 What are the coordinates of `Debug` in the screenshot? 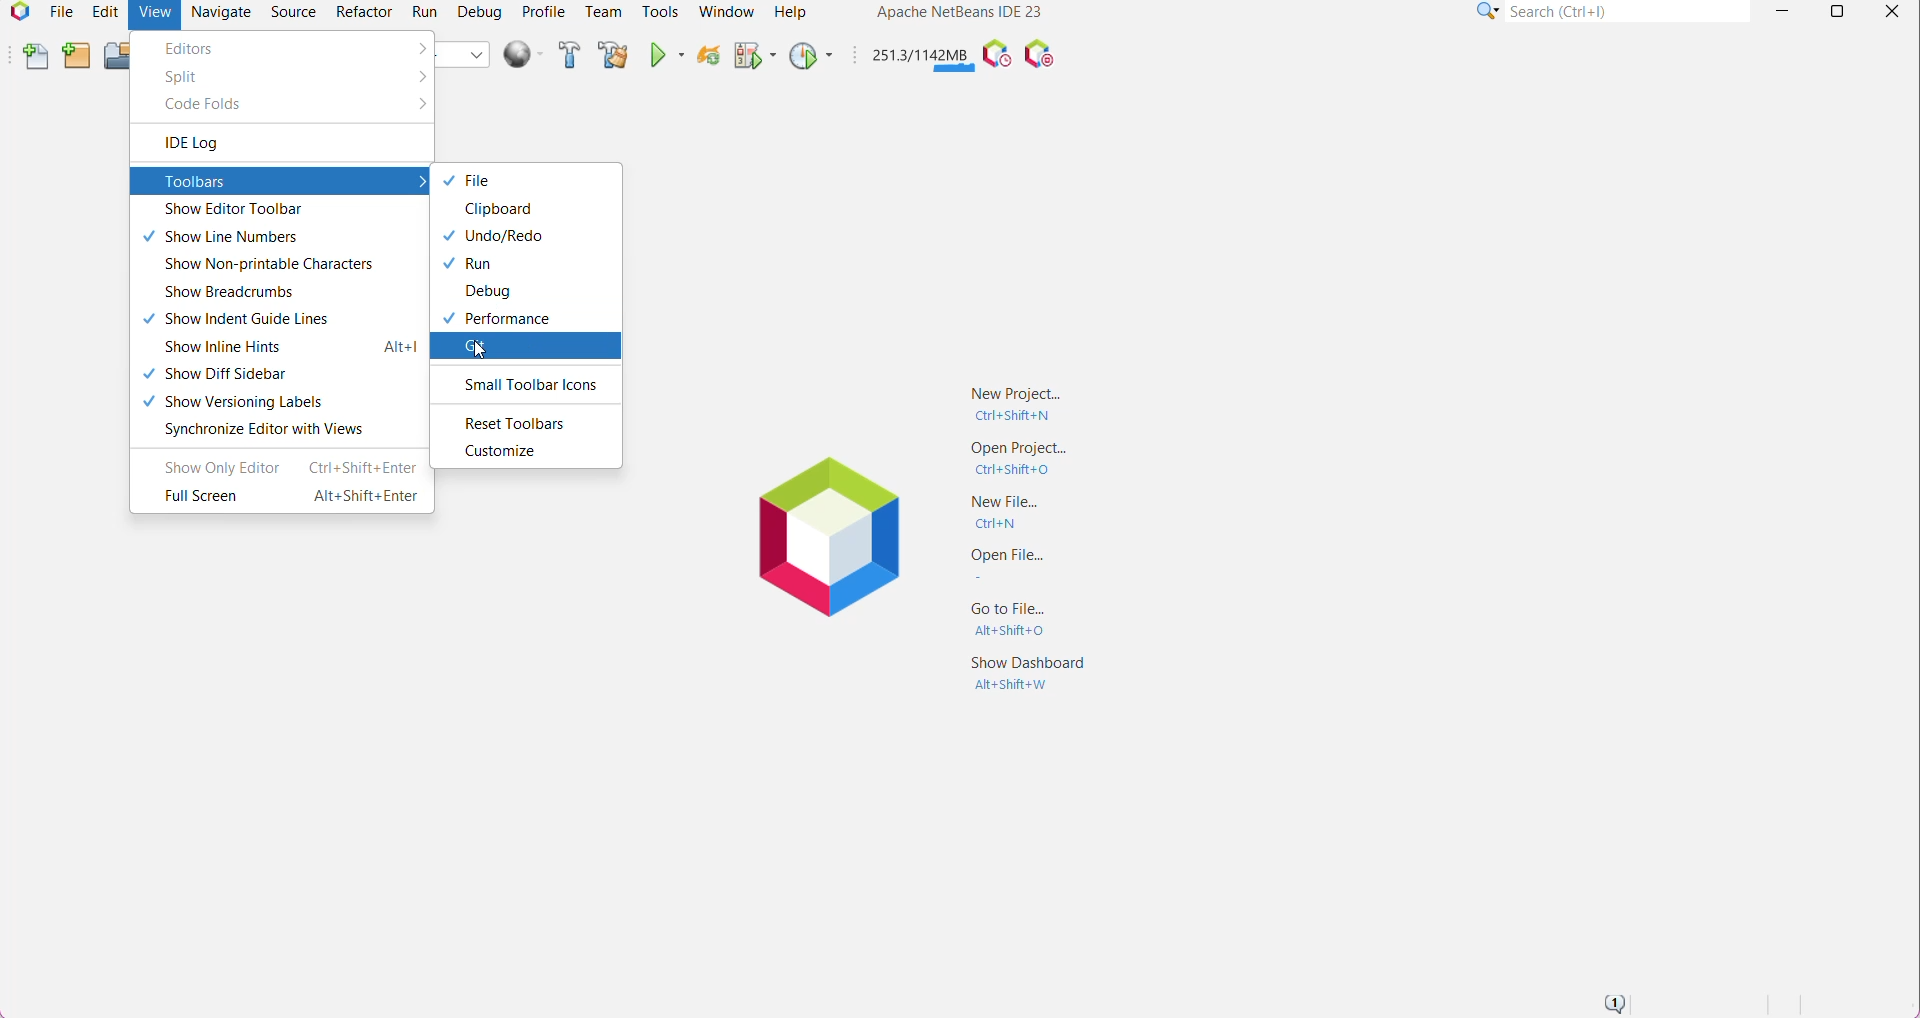 It's located at (475, 292).